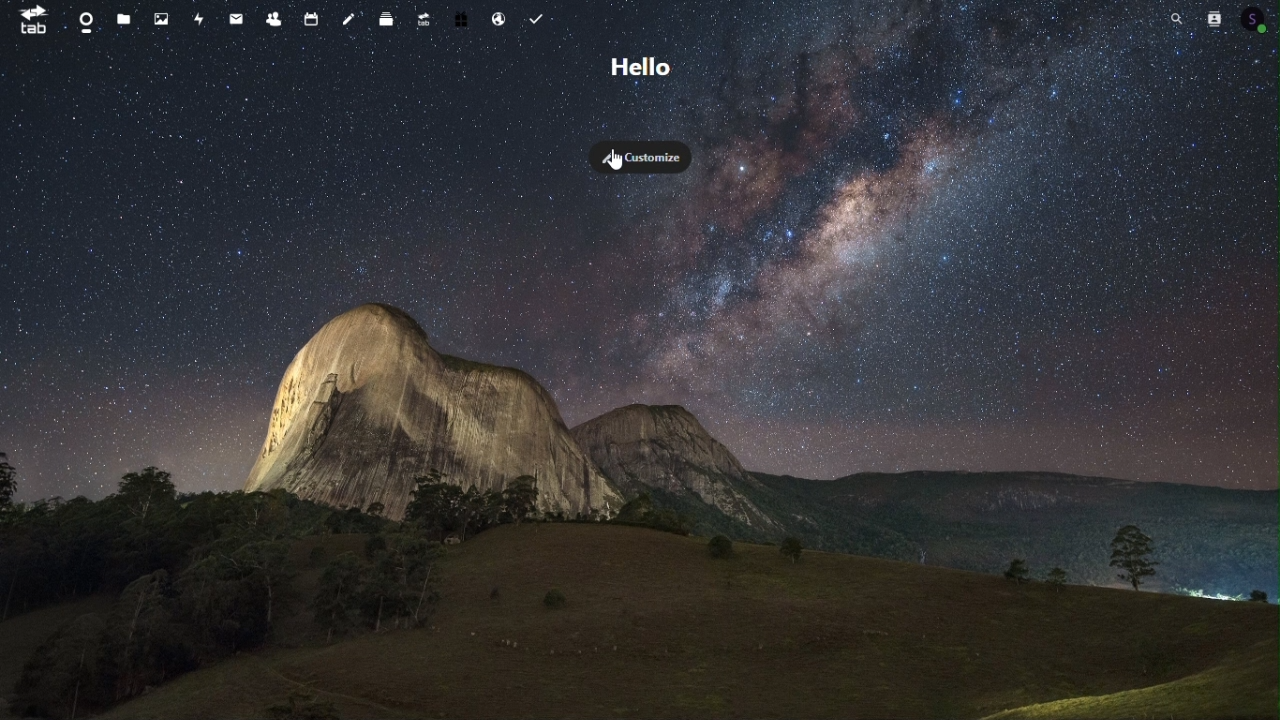 The height and width of the screenshot is (720, 1280). I want to click on Customize, so click(645, 157).